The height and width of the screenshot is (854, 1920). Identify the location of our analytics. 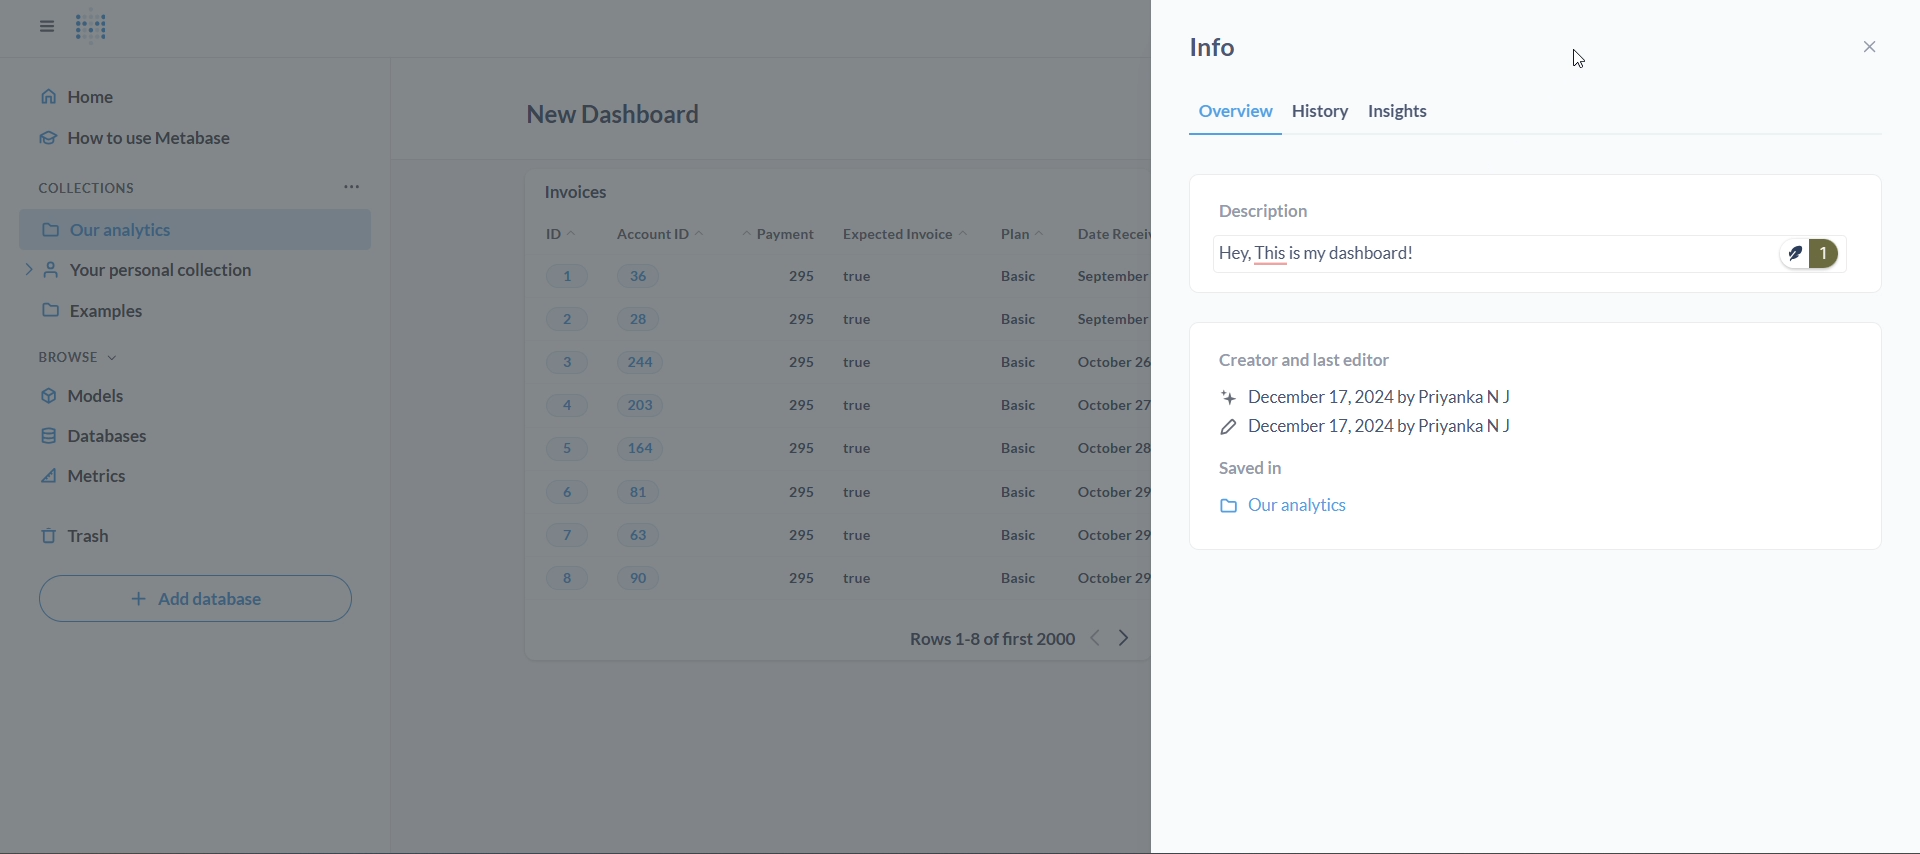
(195, 229).